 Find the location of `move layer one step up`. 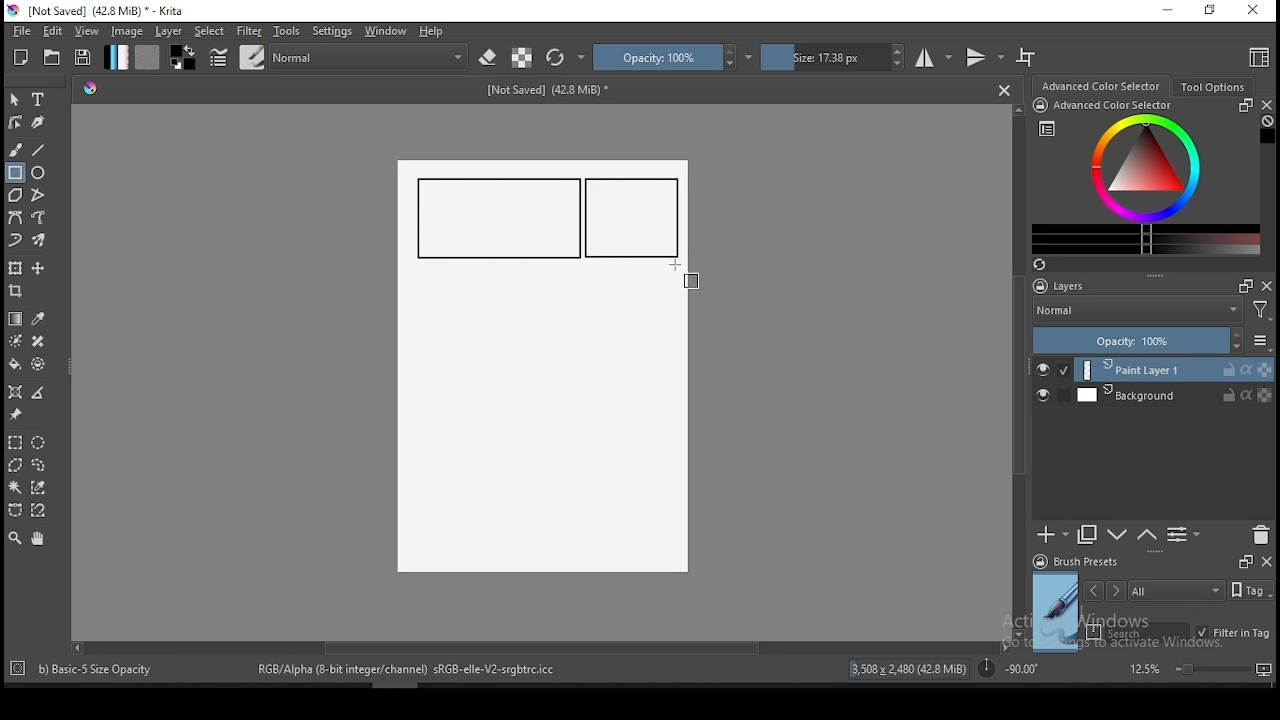

move layer one step up is located at coordinates (1118, 537).